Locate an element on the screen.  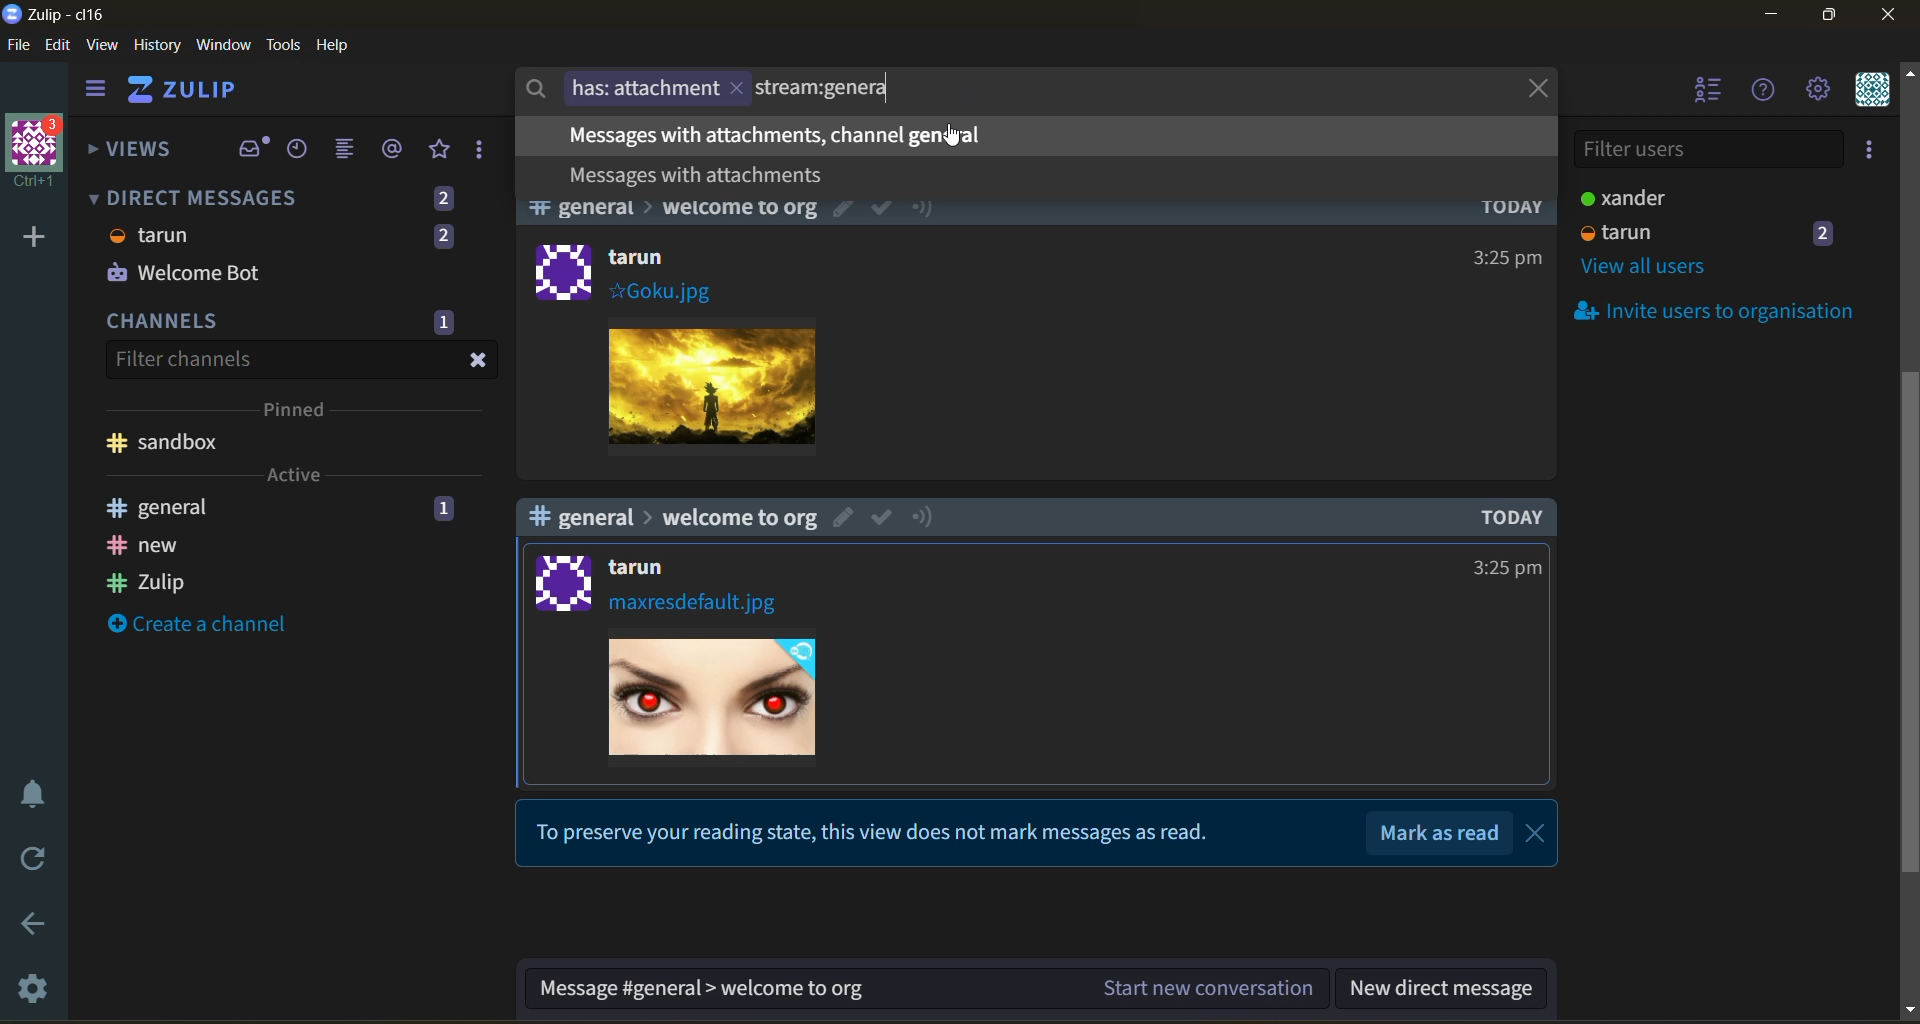
settings is located at coordinates (39, 985).